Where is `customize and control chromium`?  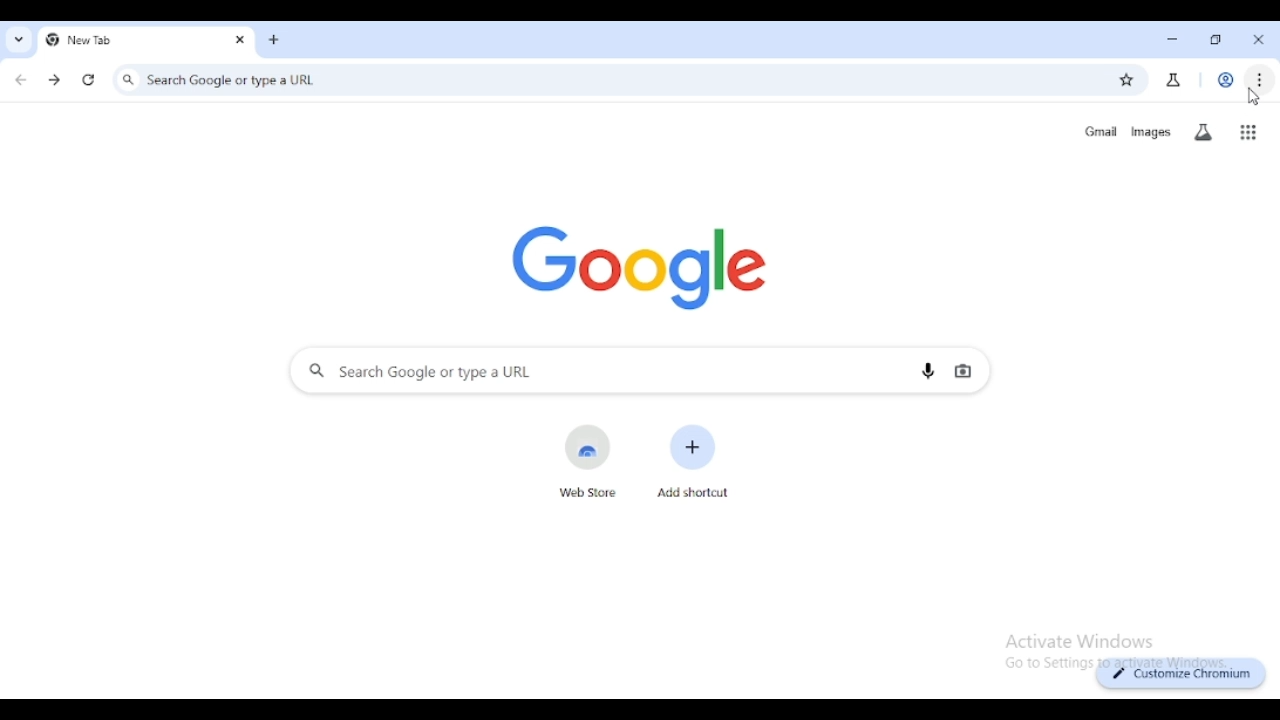 customize and control chromium is located at coordinates (1261, 79).